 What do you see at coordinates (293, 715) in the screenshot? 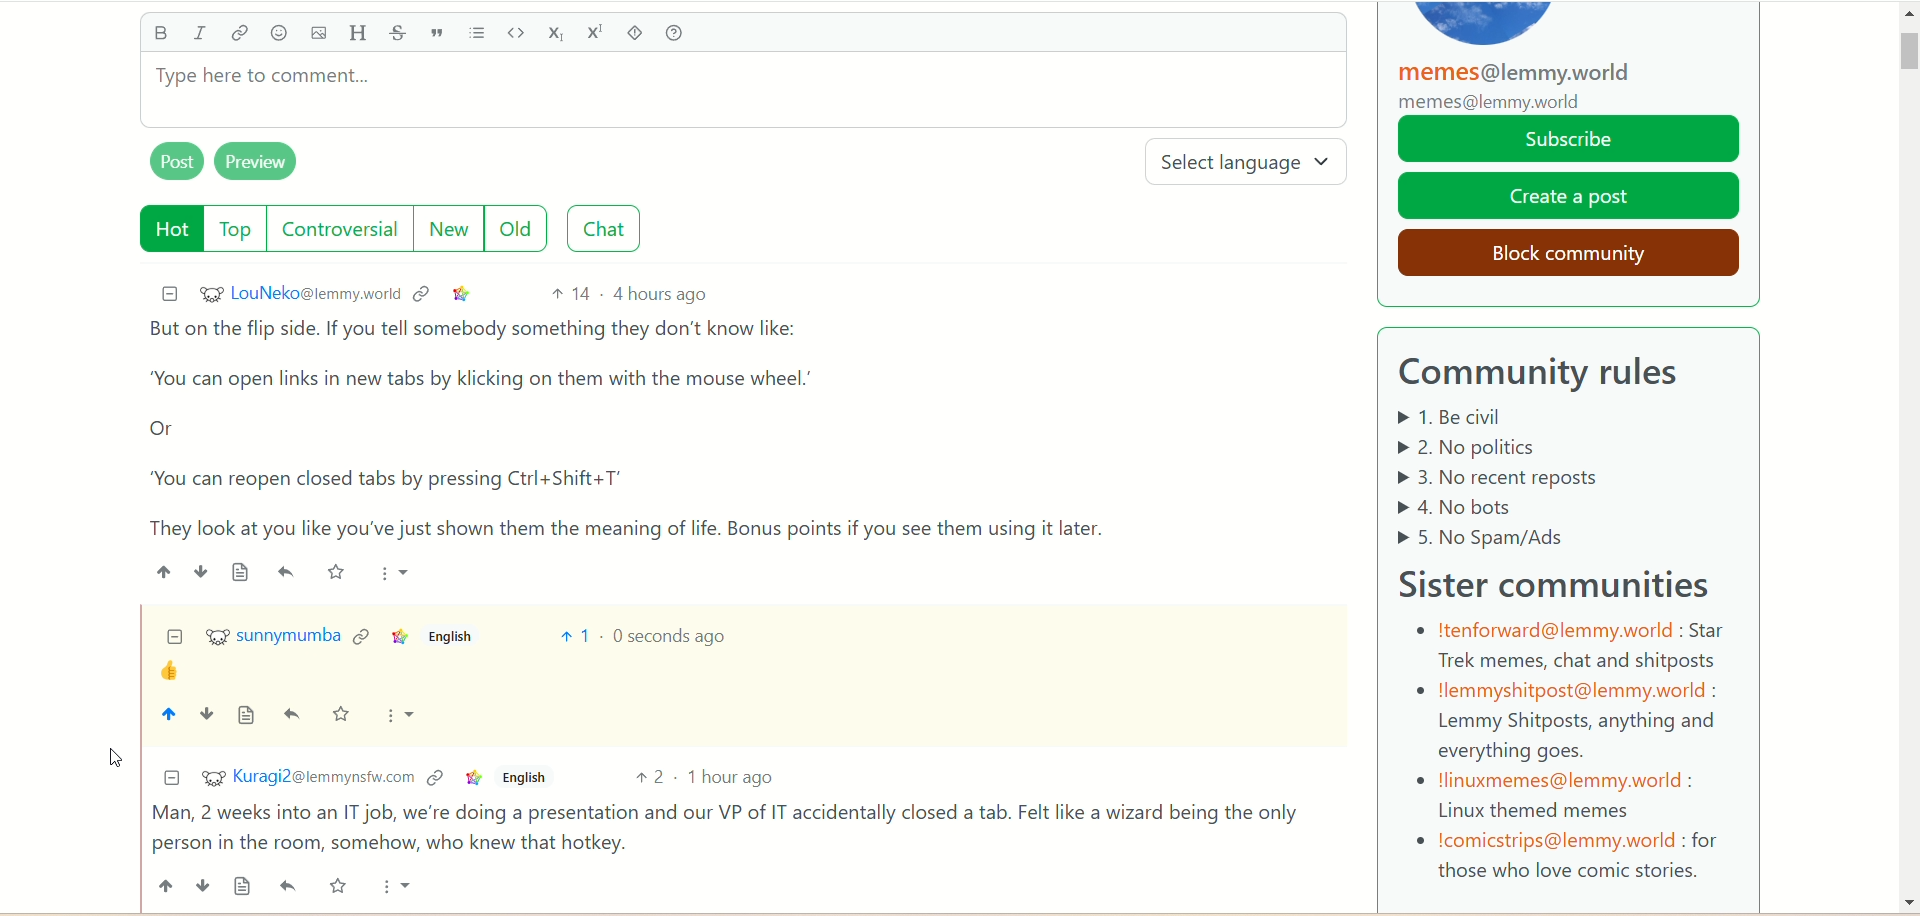
I see `reply` at bounding box center [293, 715].